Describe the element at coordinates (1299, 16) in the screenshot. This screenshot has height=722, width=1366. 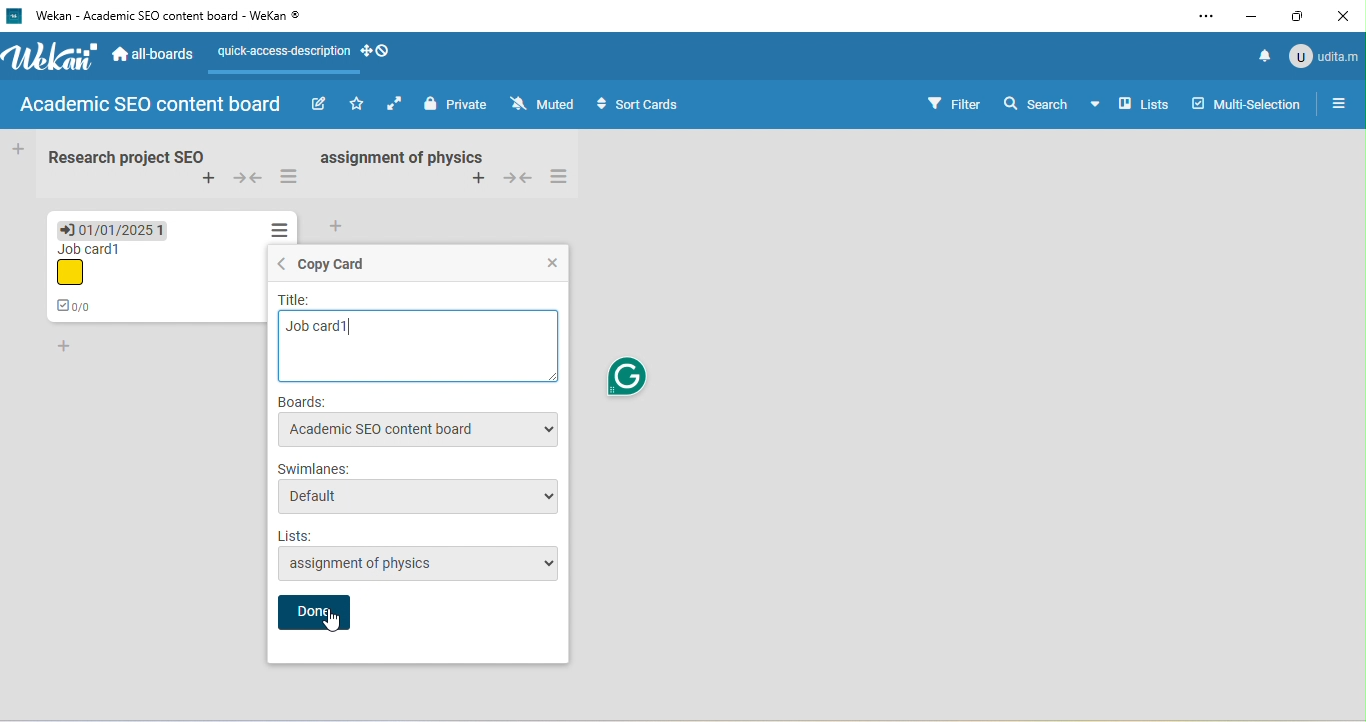
I see `maximize` at that location.